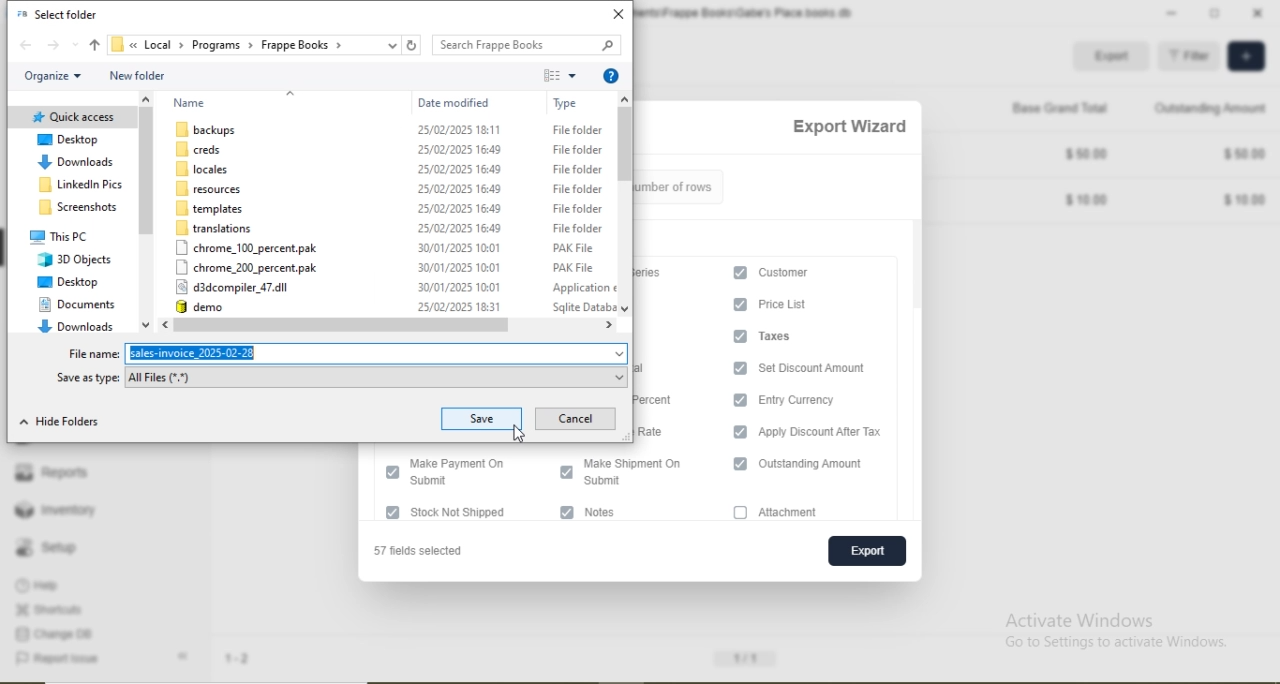 Image resolution: width=1280 pixels, height=684 pixels. What do you see at coordinates (461, 190) in the screenshot?
I see `25/02/2025 16:49` at bounding box center [461, 190].